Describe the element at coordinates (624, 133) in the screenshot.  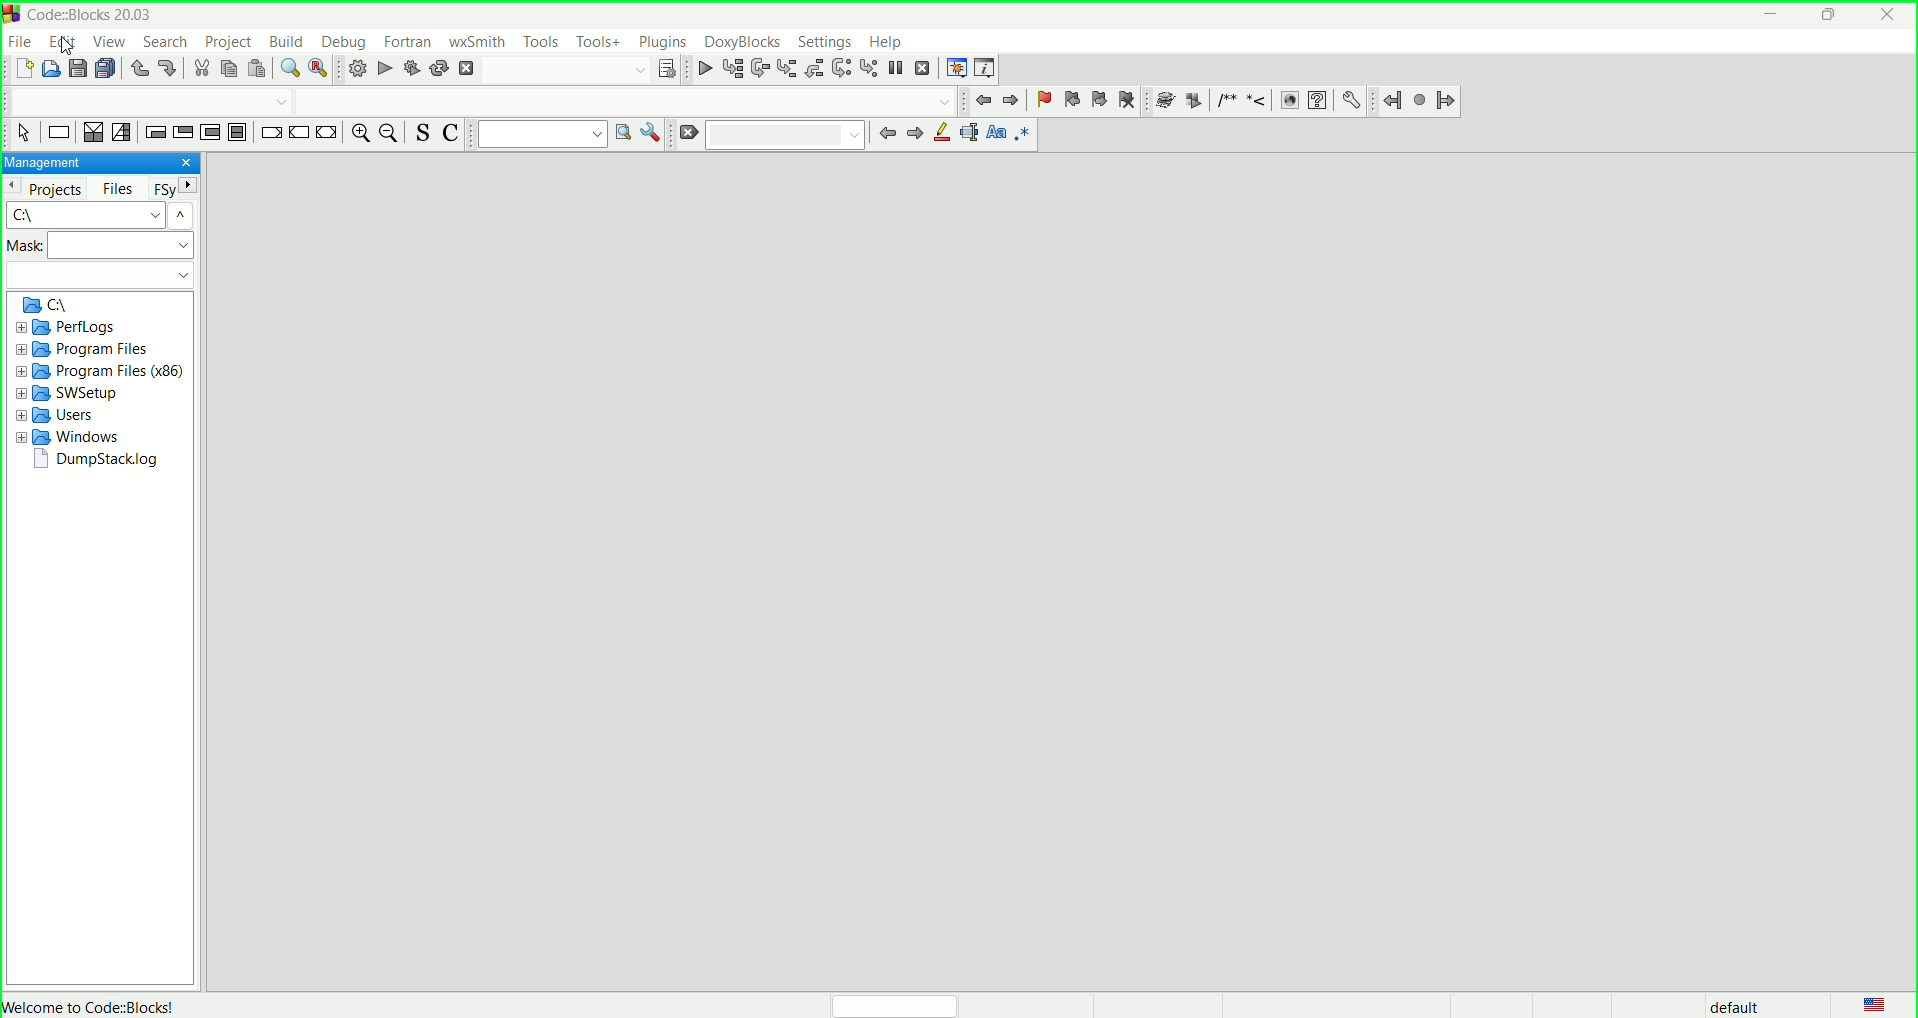
I see `run search` at that location.